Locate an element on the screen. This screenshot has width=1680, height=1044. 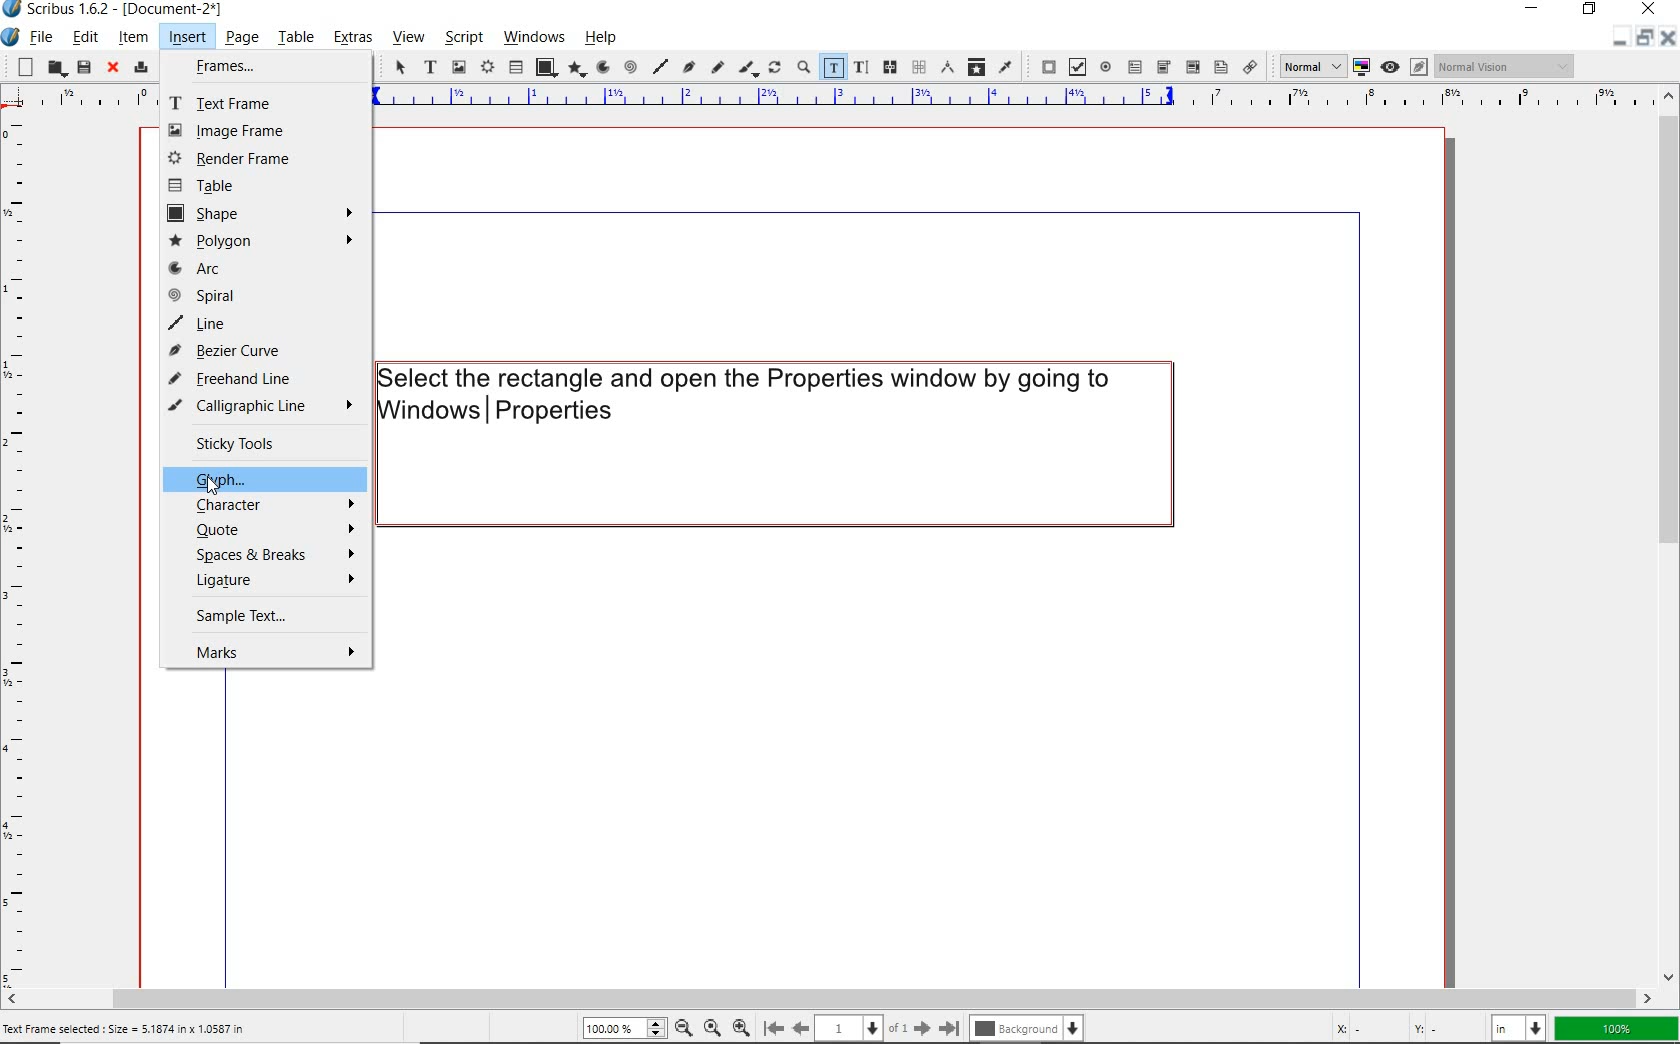
Background is located at coordinates (1030, 1026).